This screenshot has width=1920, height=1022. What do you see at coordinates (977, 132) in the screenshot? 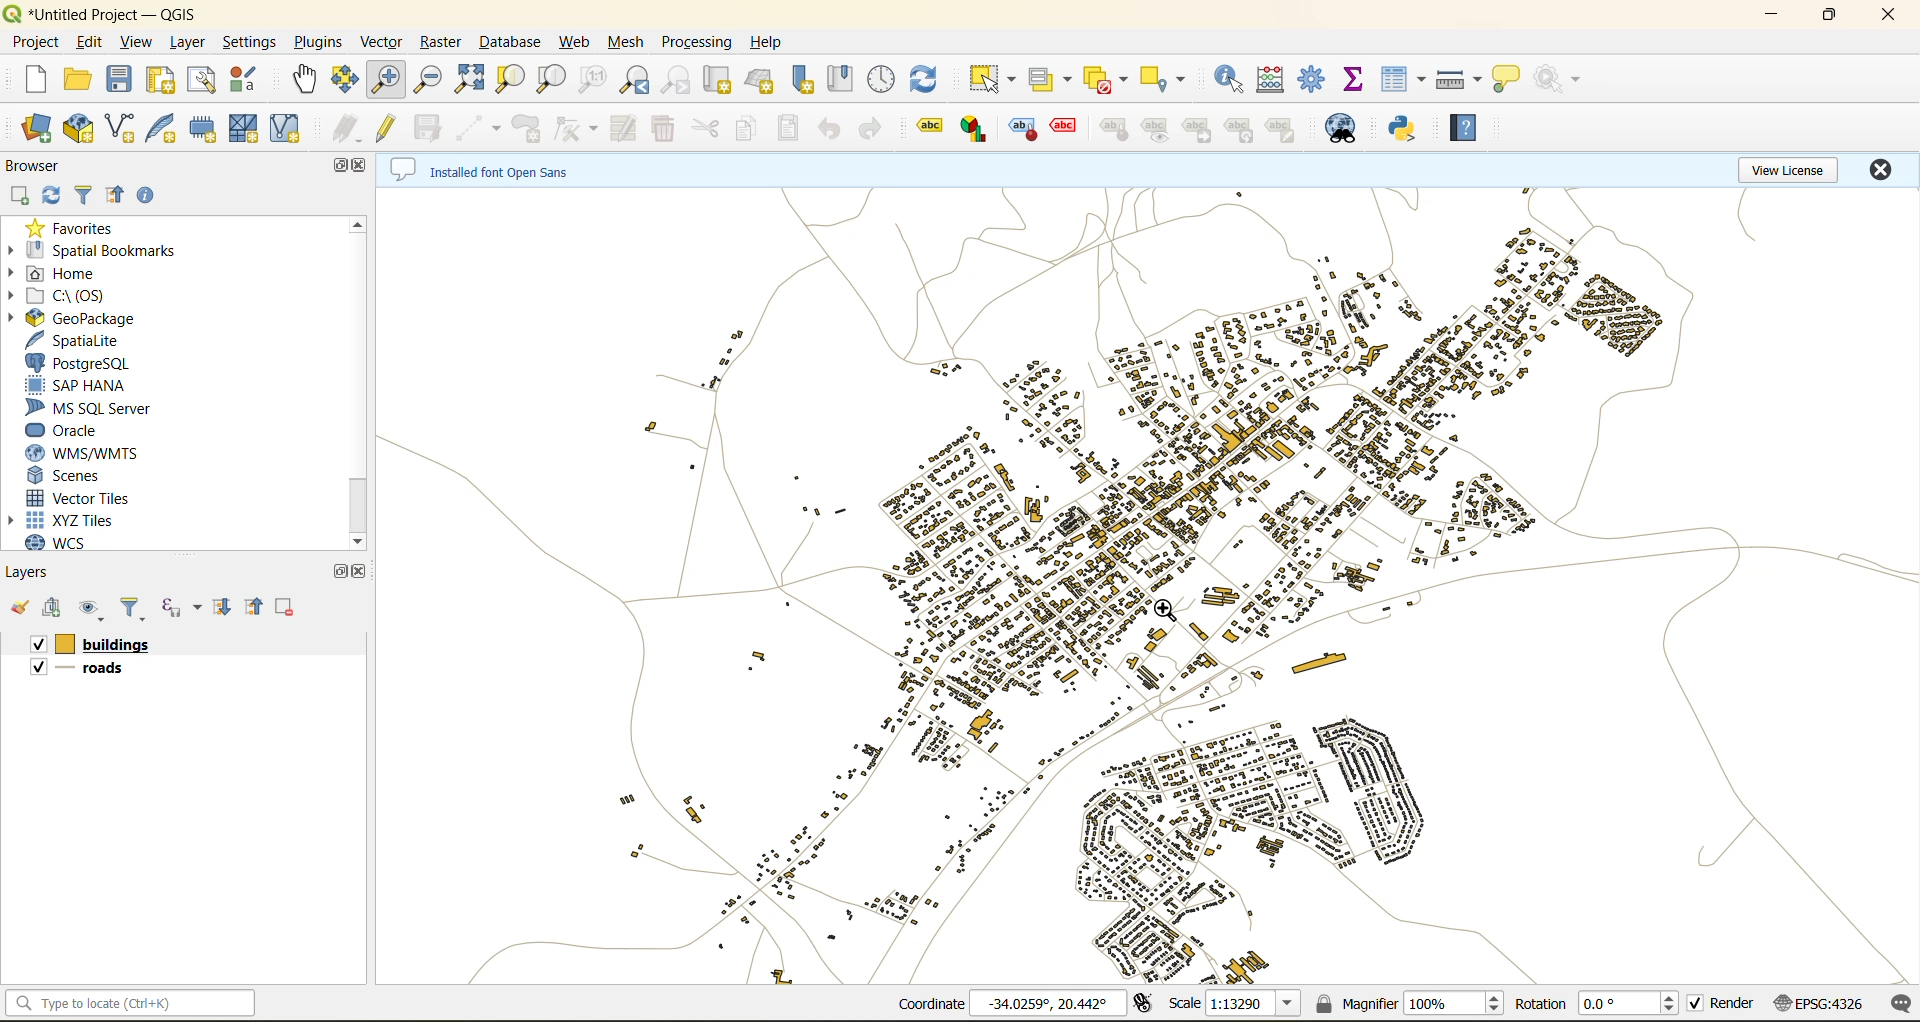
I see `Add Charts` at bounding box center [977, 132].